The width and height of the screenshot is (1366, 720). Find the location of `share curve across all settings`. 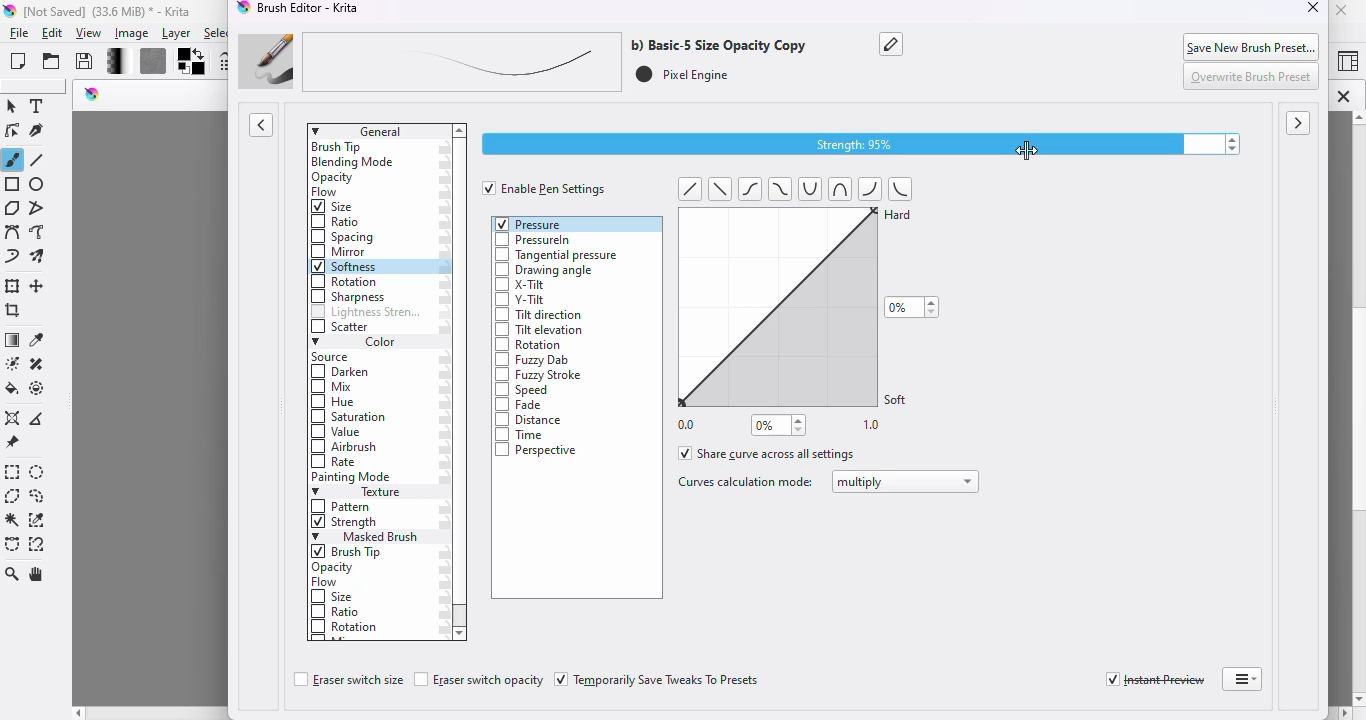

share curve across all settings is located at coordinates (768, 453).